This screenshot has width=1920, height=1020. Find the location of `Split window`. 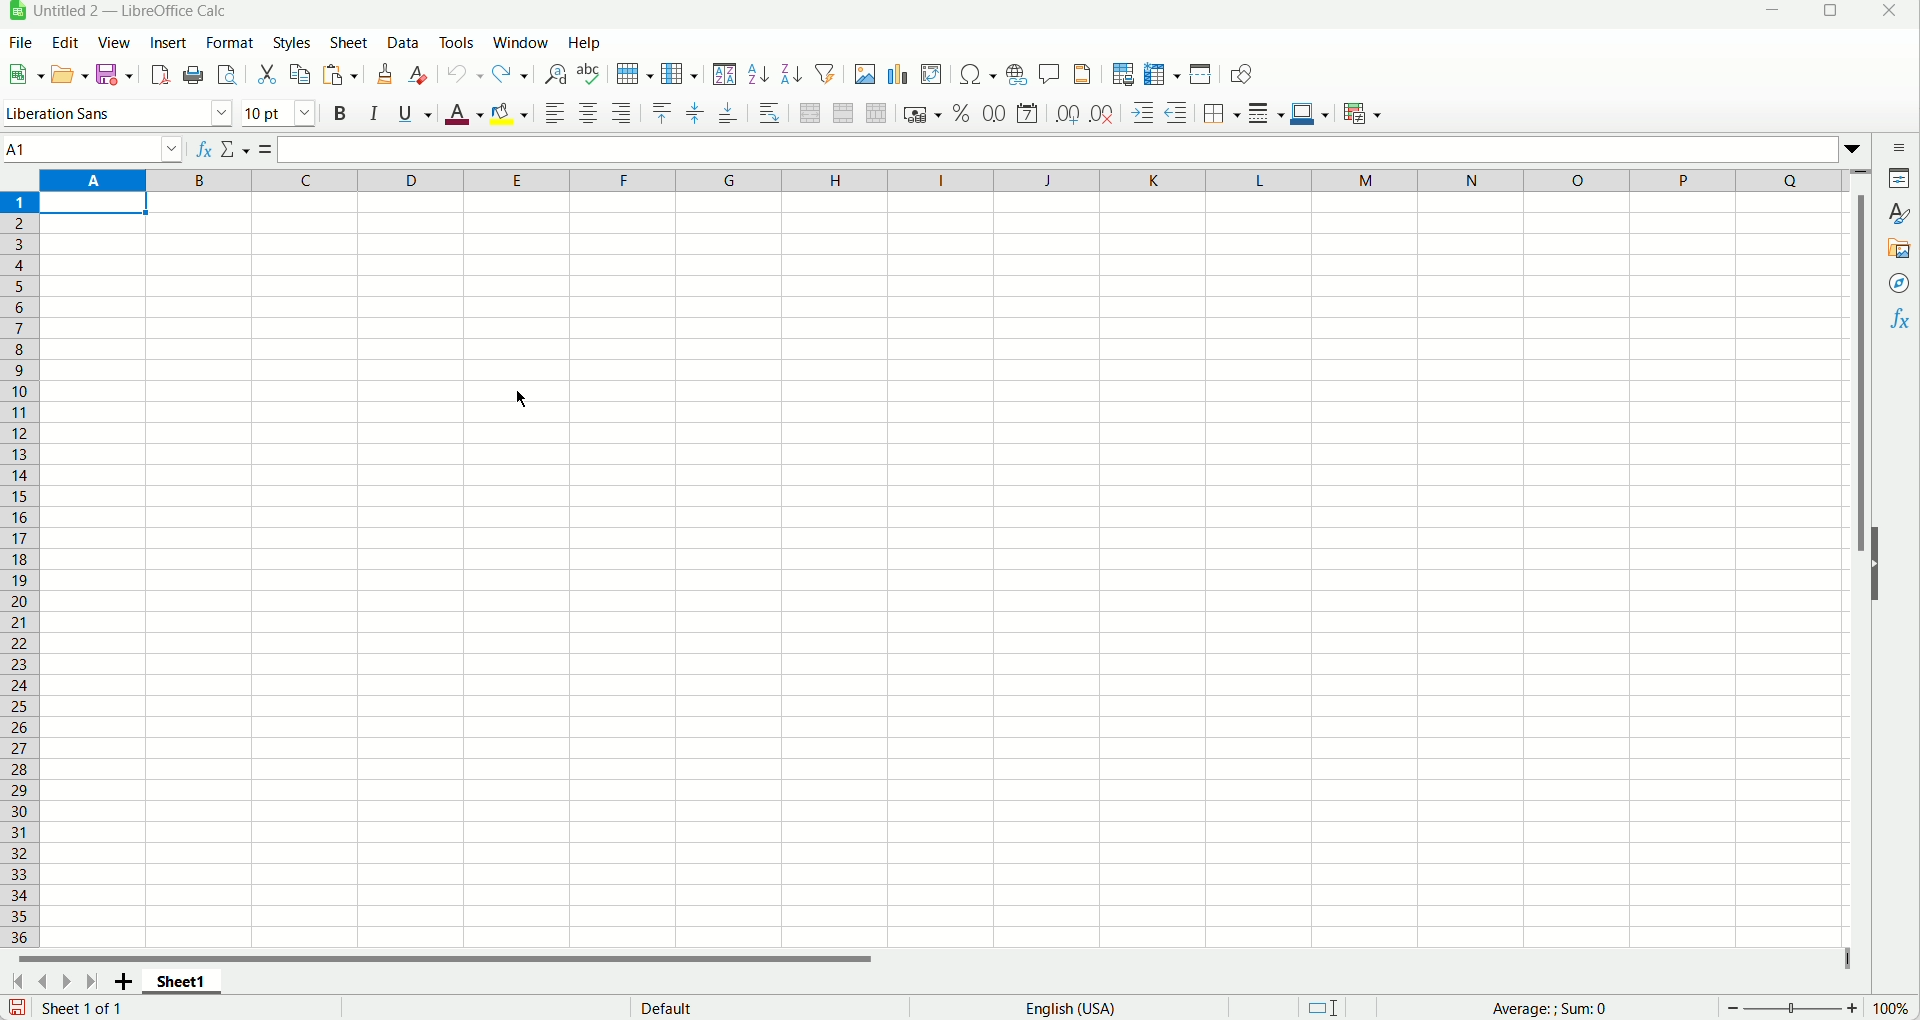

Split window is located at coordinates (1203, 74).